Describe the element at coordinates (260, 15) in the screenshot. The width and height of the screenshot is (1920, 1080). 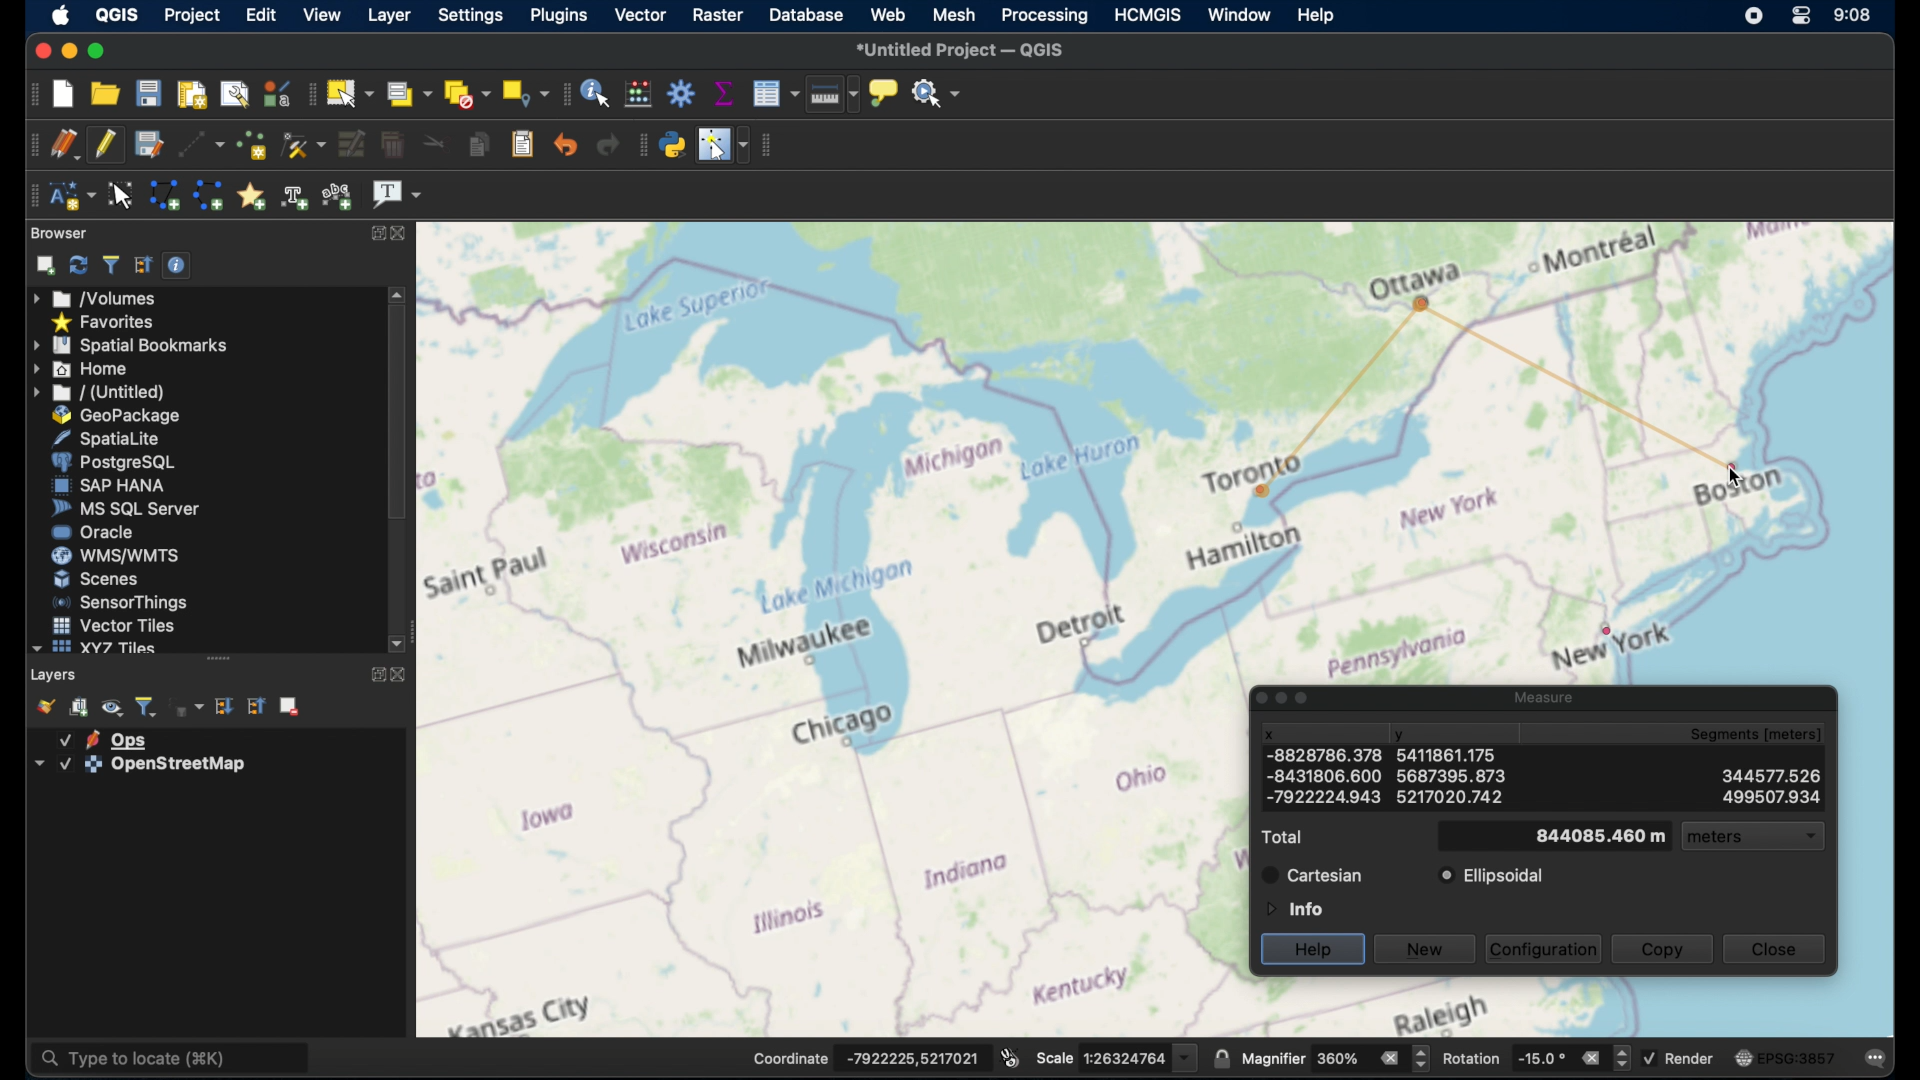
I see `edit` at that location.